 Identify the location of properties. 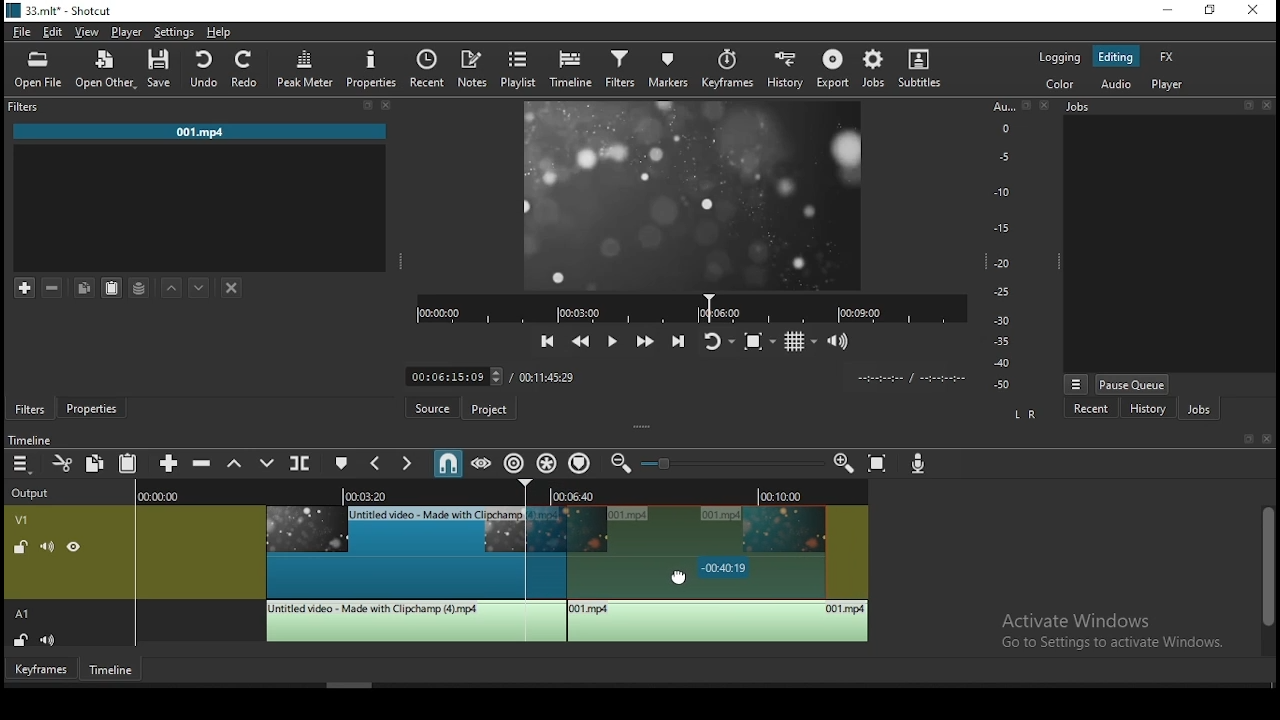
(374, 67).